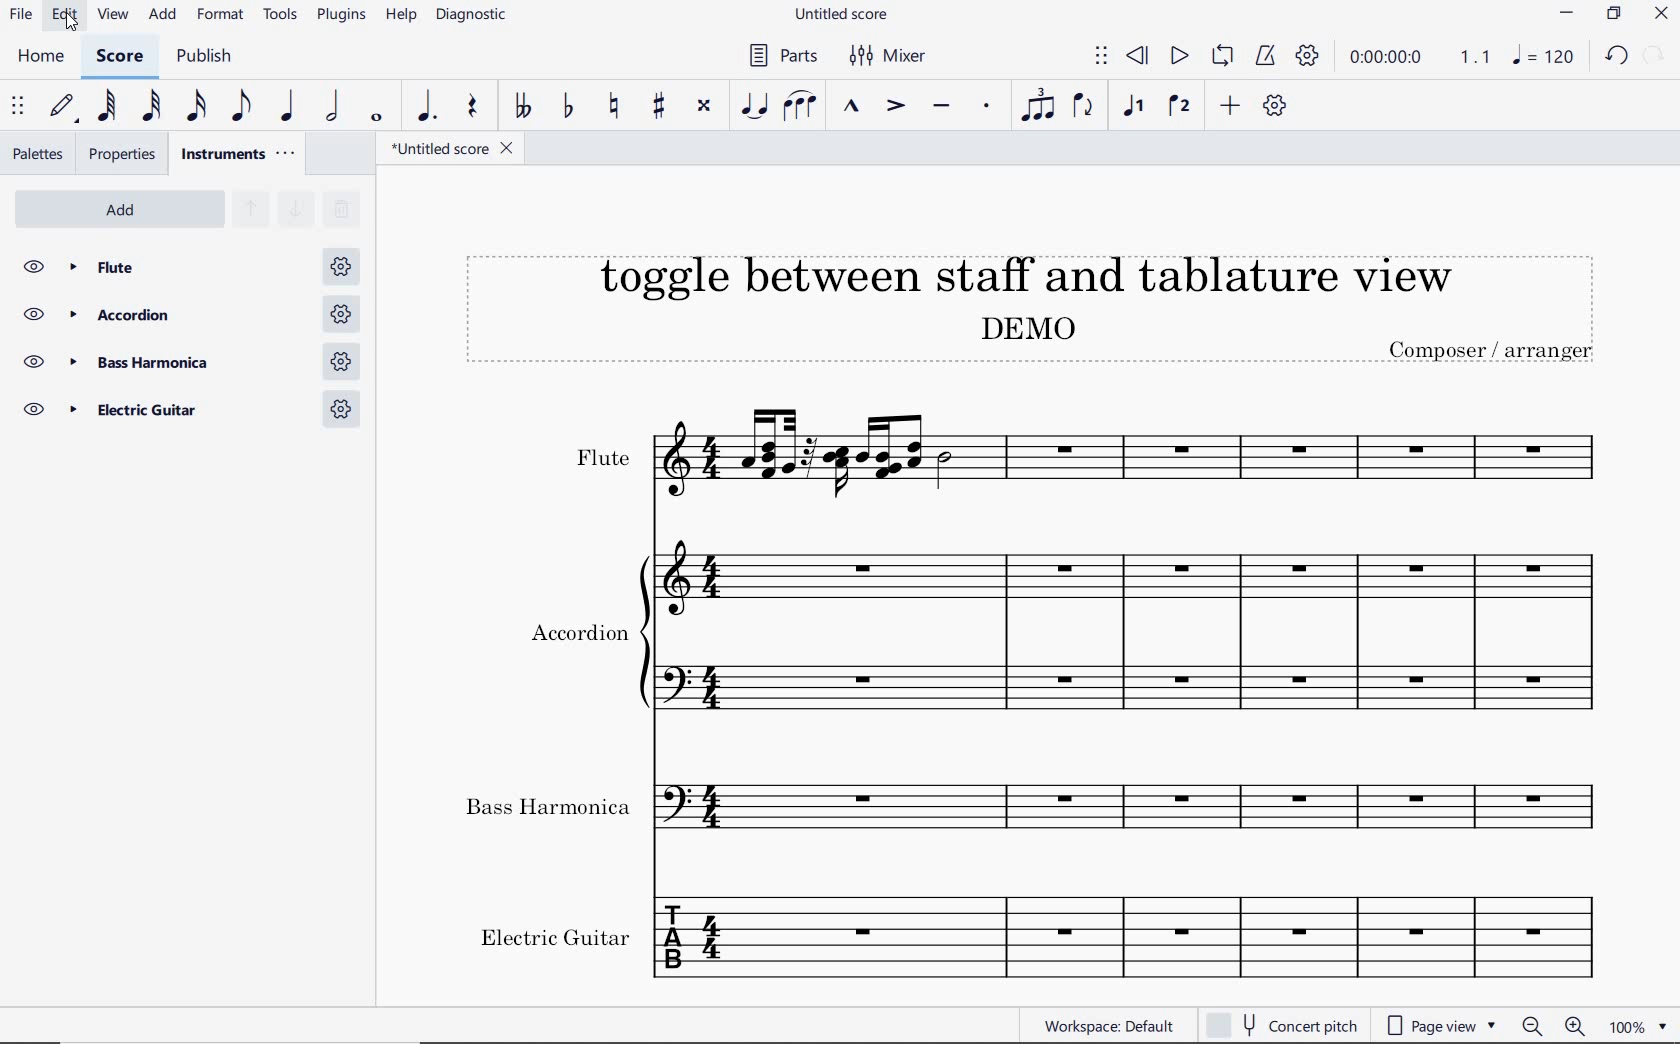 Image resolution: width=1680 pixels, height=1044 pixels. Describe the element at coordinates (63, 18) in the screenshot. I see `edit` at that location.